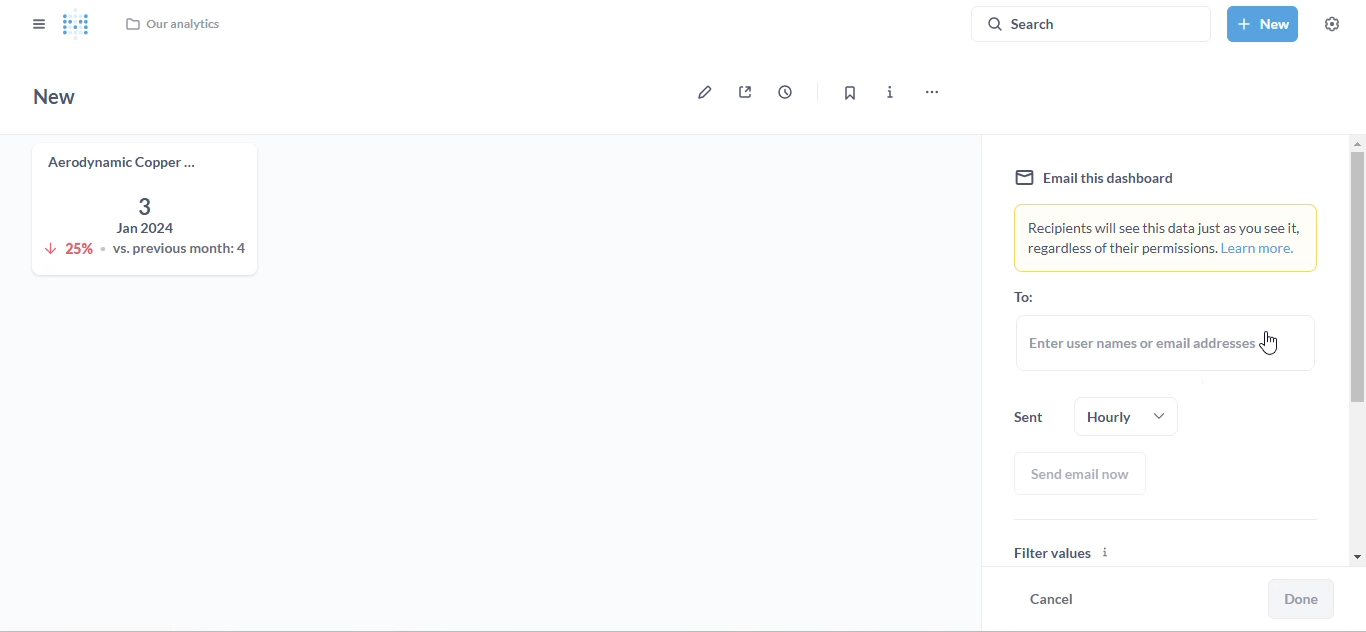 The image size is (1366, 632). Describe the element at coordinates (700, 92) in the screenshot. I see `edit dashboard` at that location.